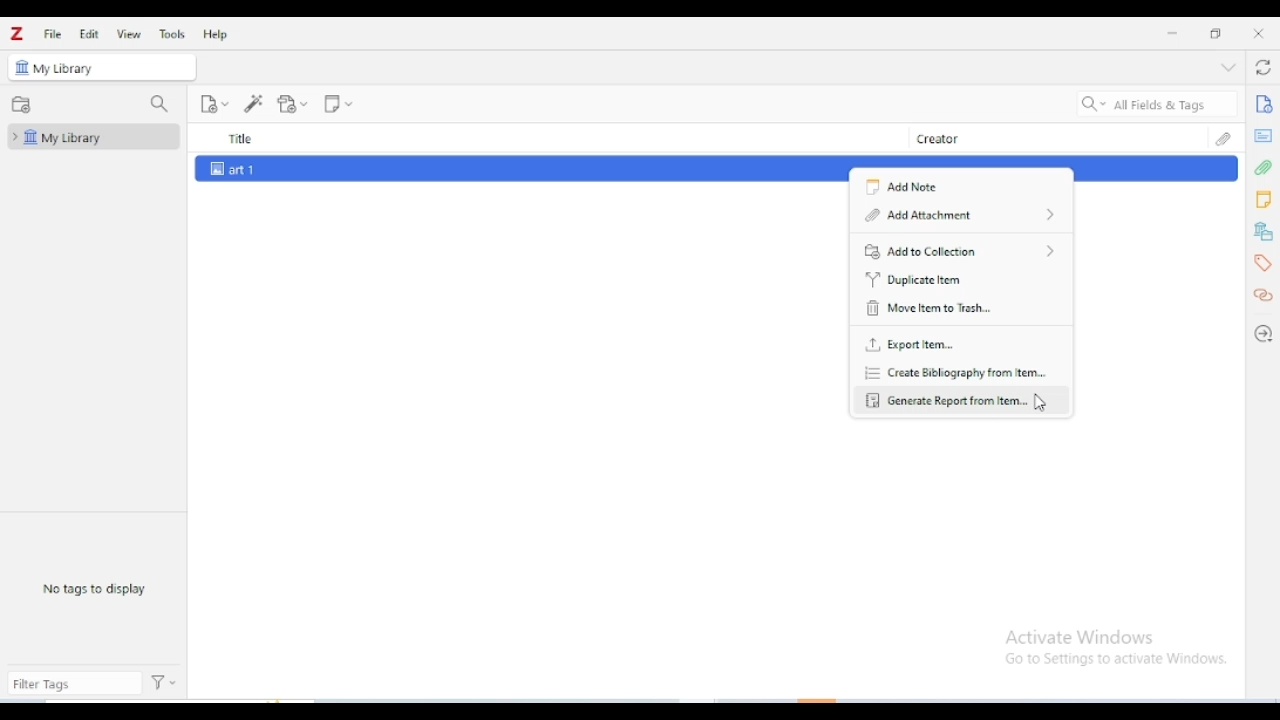 The width and height of the screenshot is (1280, 720). What do you see at coordinates (1258, 33) in the screenshot?
I see `close` at bounding box center [1258, 33].